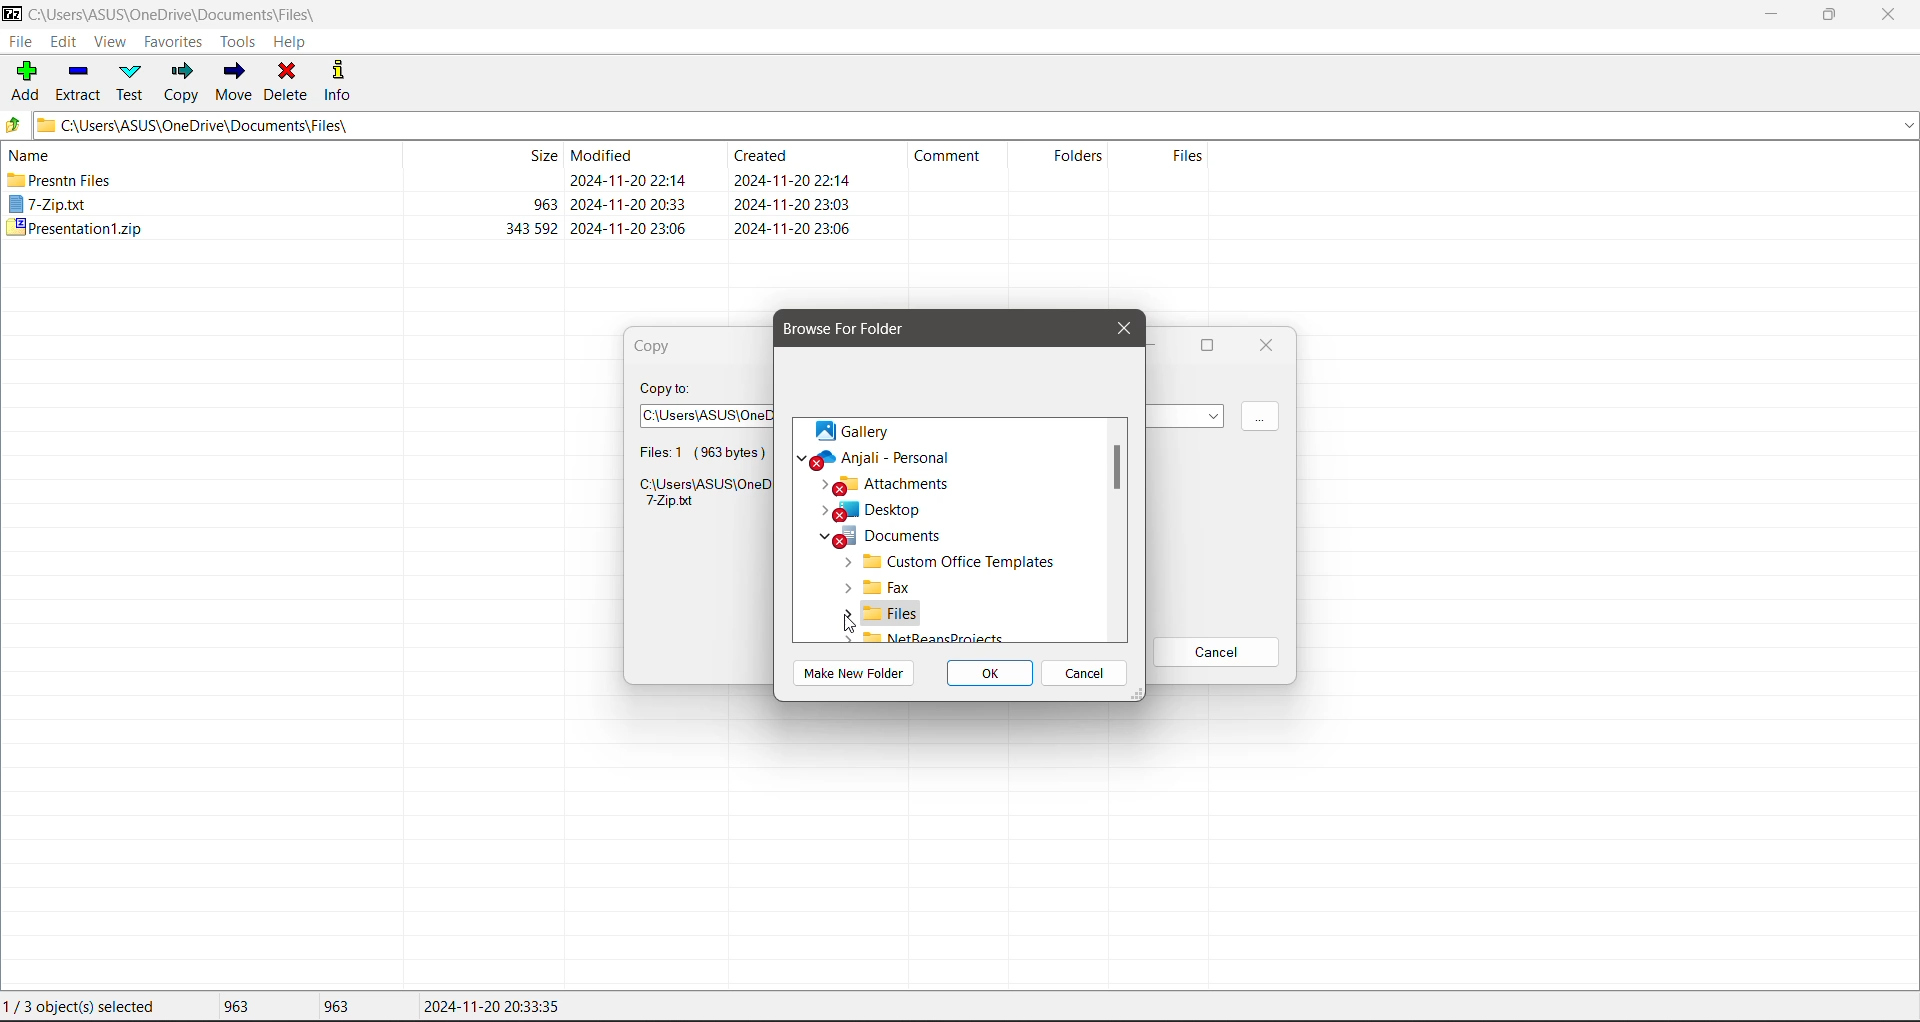  What do you see at coordinates (1267, 347) in the screenshot?
I see `Close` at bounding box center [1267, 347].